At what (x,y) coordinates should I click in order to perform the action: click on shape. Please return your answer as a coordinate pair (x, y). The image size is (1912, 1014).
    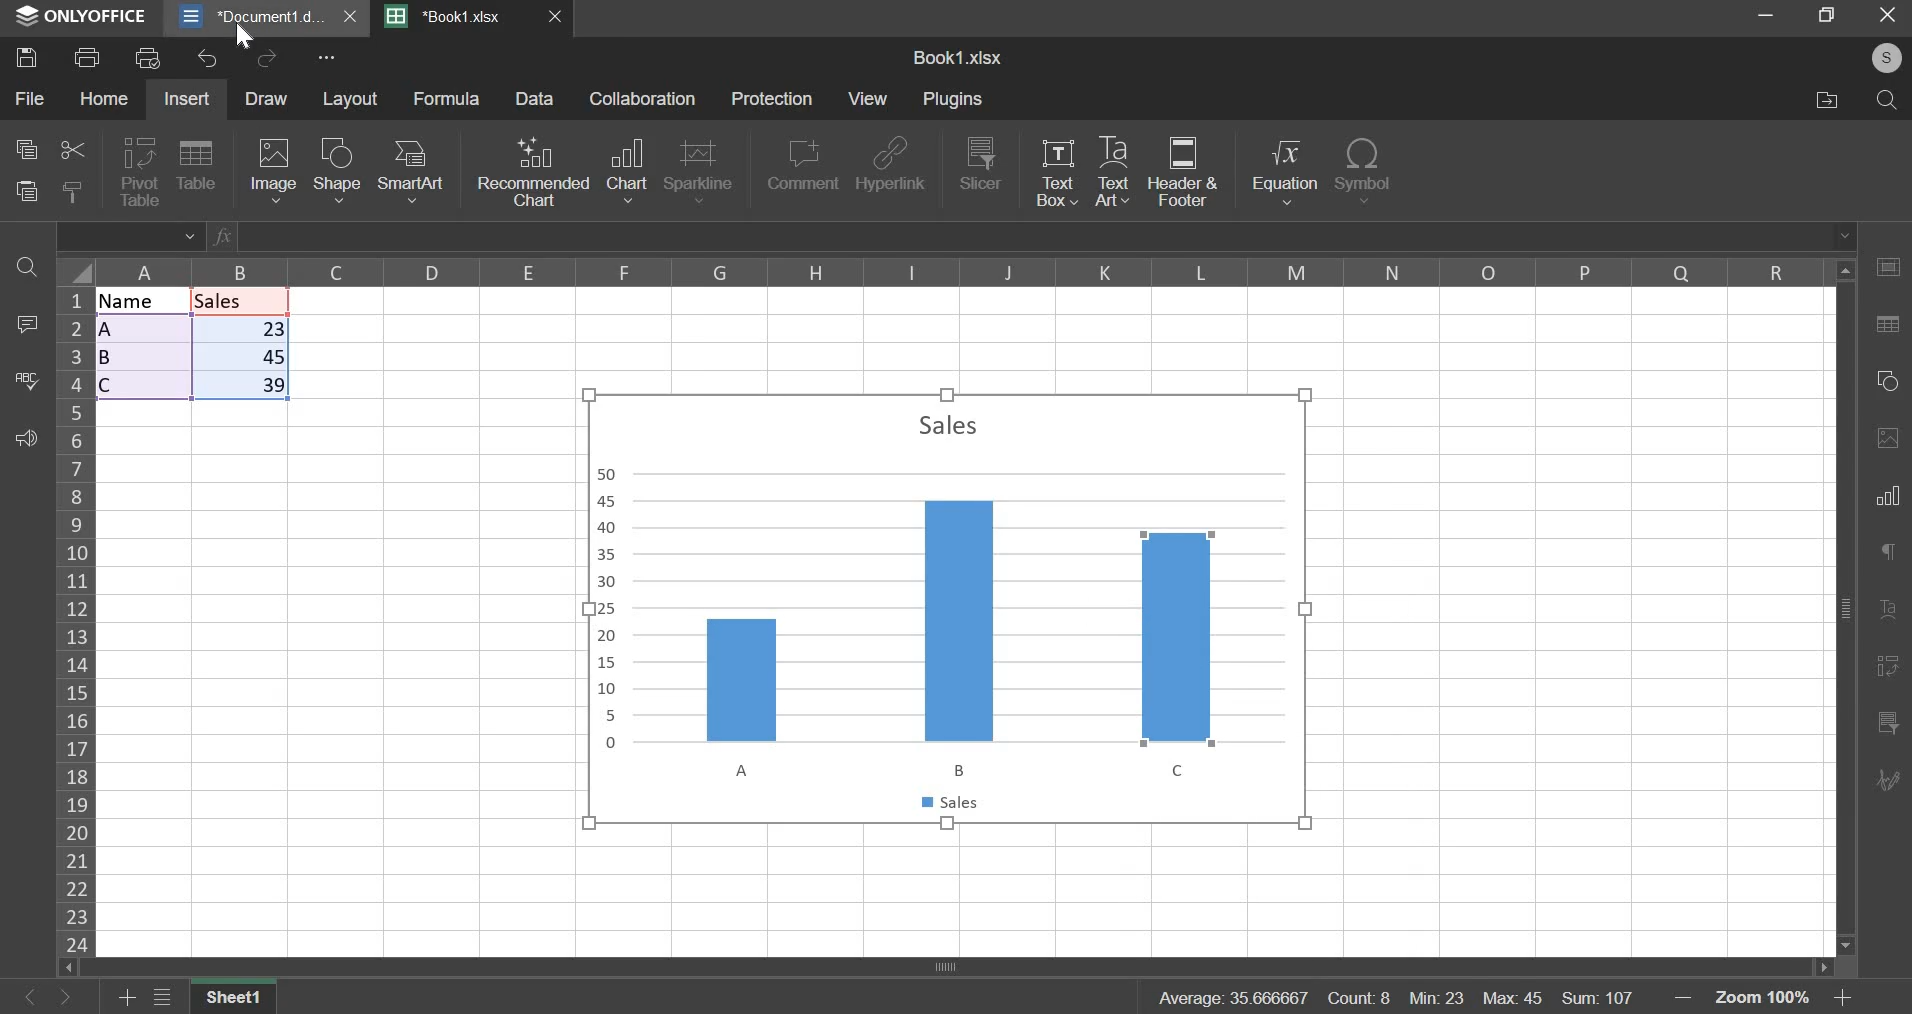
    Looking at the image, I should click on (338, 171).